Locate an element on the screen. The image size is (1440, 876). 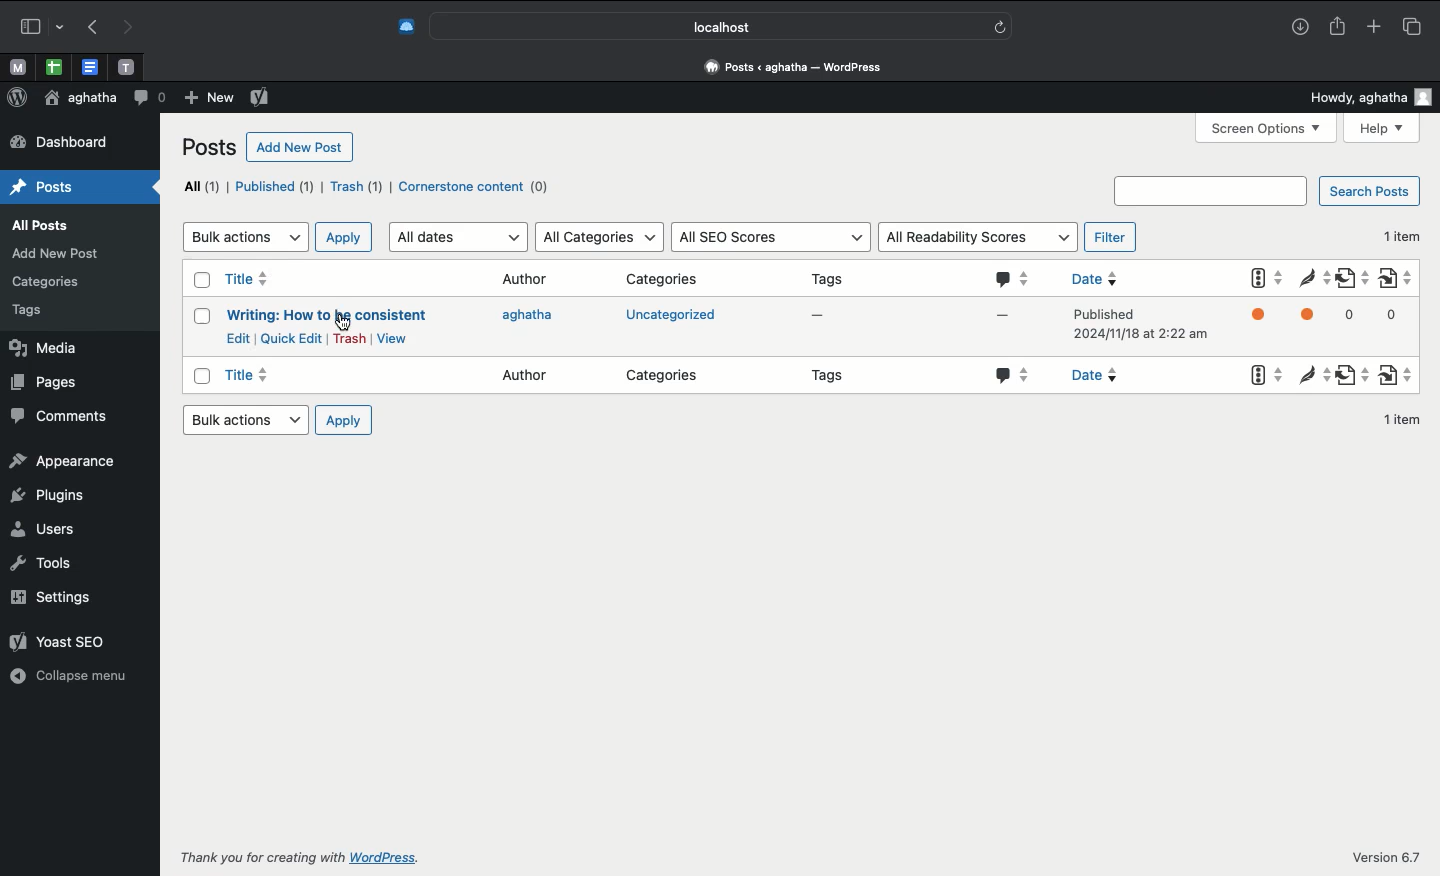
Internal links is located at coordinates (1396, 278).